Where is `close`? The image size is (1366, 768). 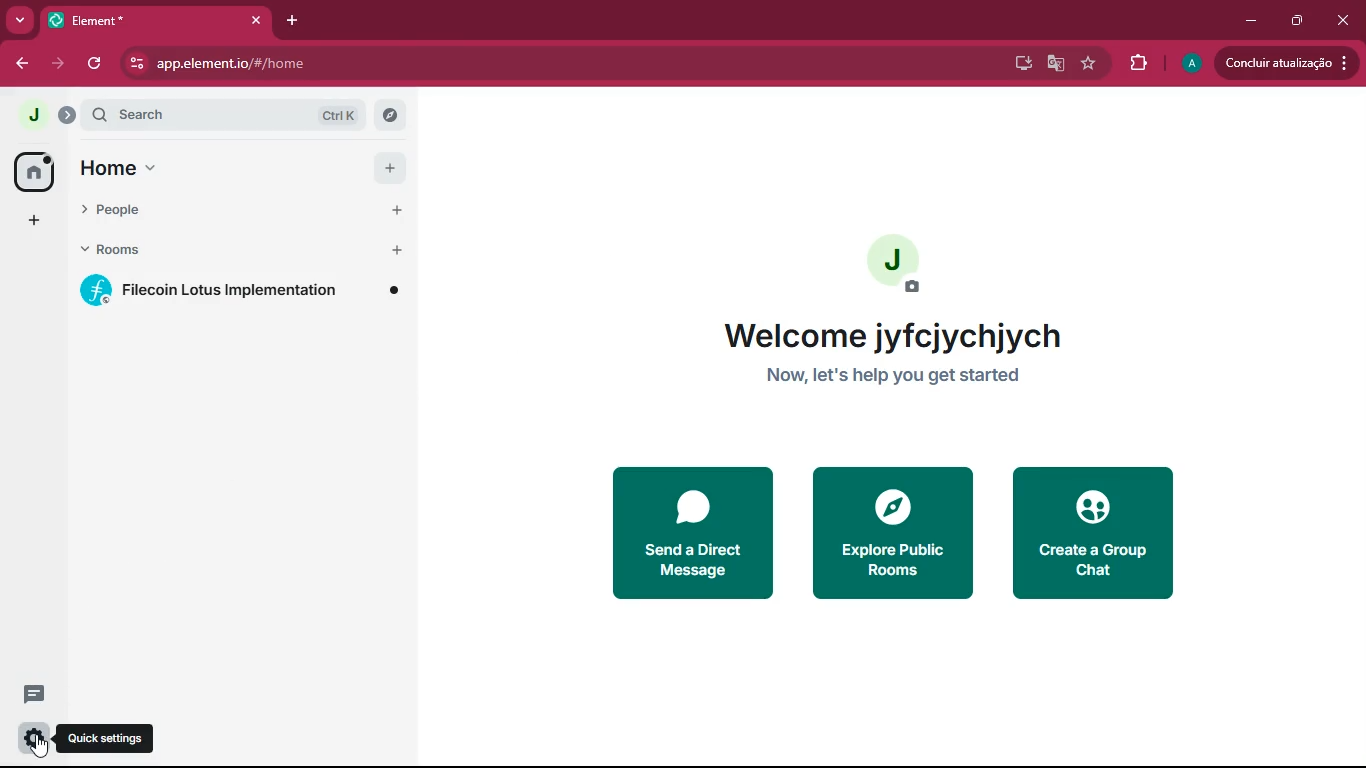
close is located at coordinates (1346, 20).